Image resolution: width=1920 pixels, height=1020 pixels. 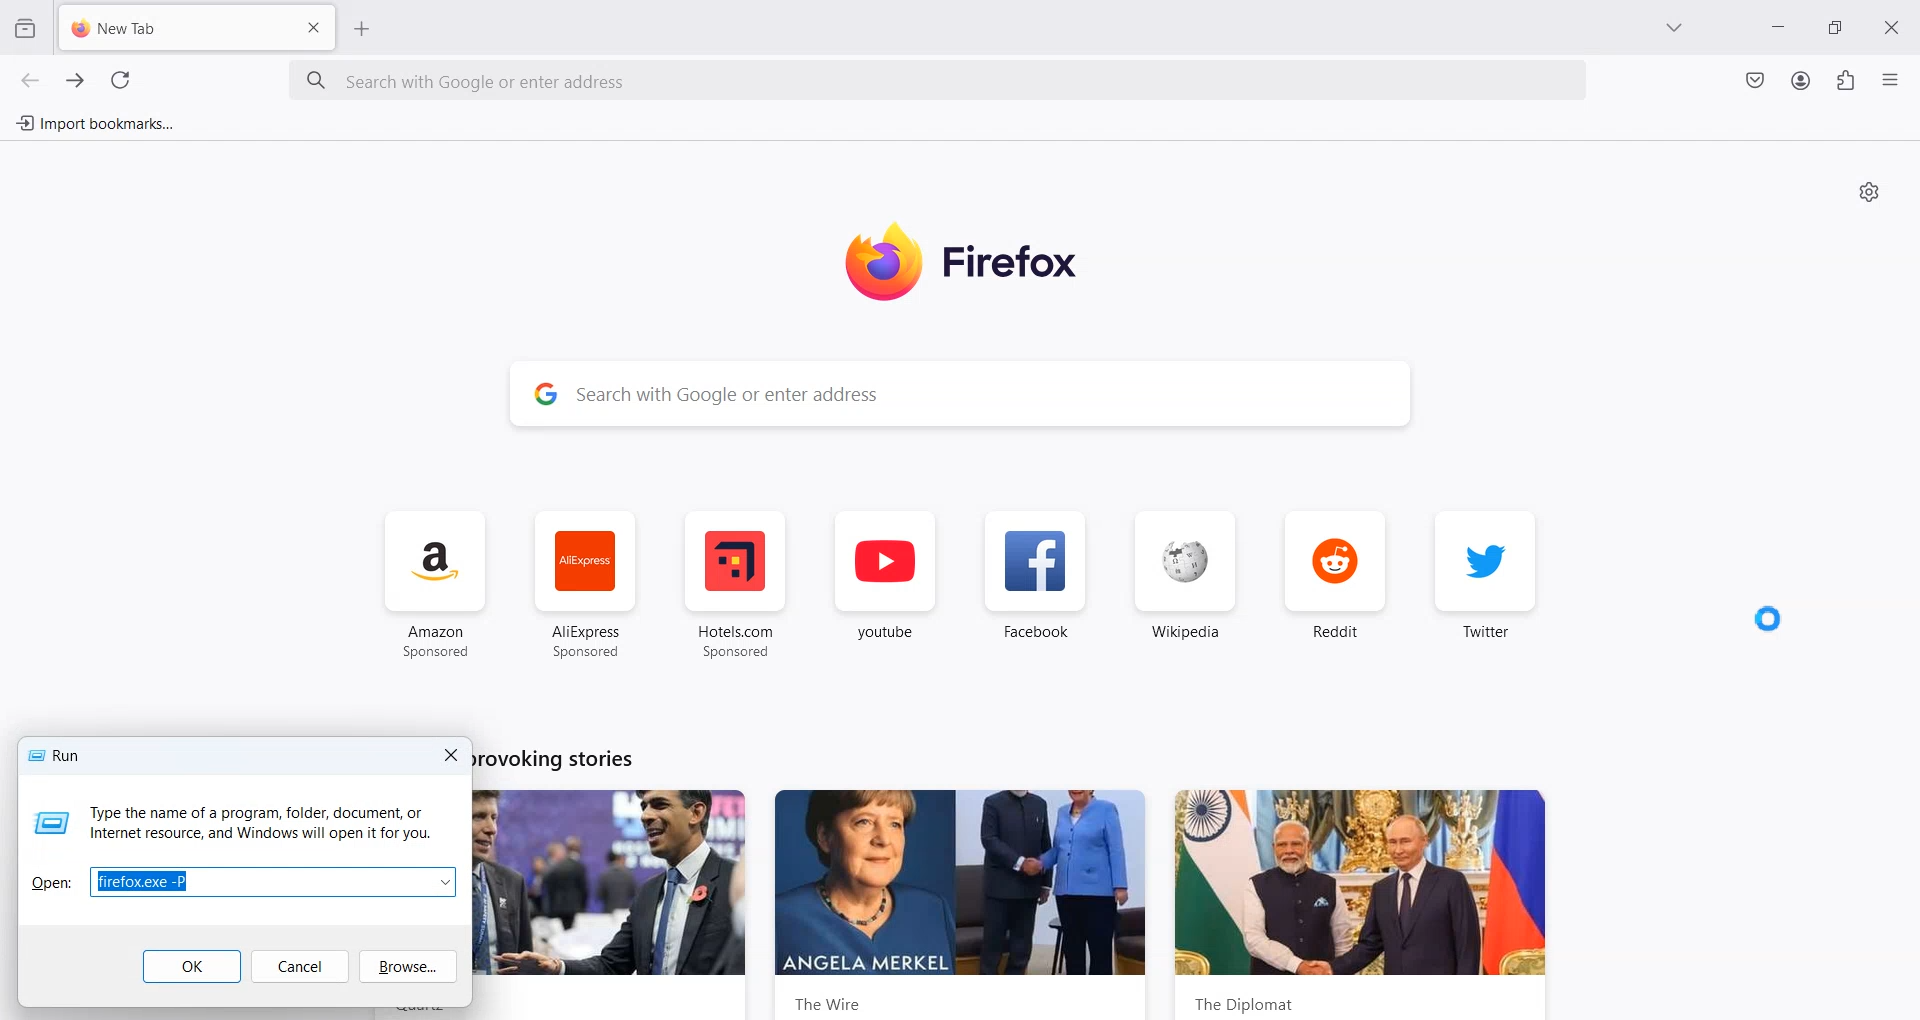 What do you see at coordinates (1897, 26) in the screenshot?
I see `Close` at bounding box center [1897, 26].